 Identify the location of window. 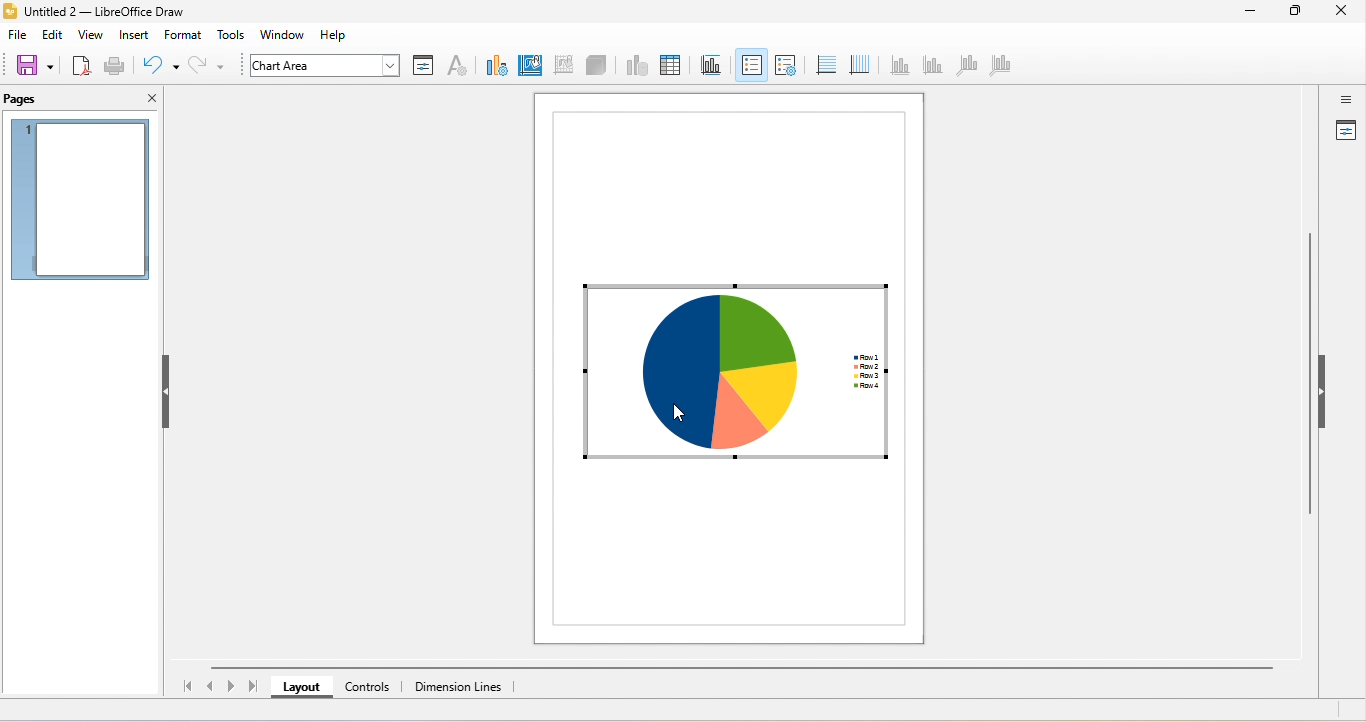
(288, 35).